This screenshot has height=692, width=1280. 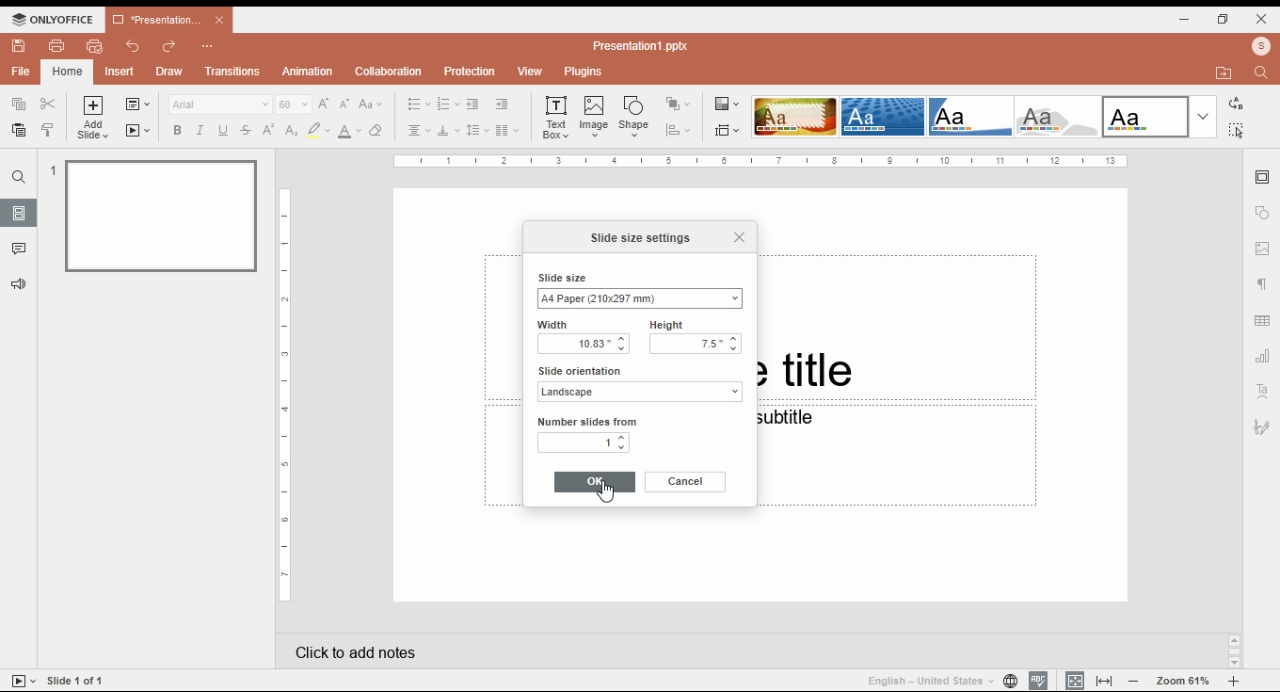 I want to click on slide them option, so click(x=1061, y=117).